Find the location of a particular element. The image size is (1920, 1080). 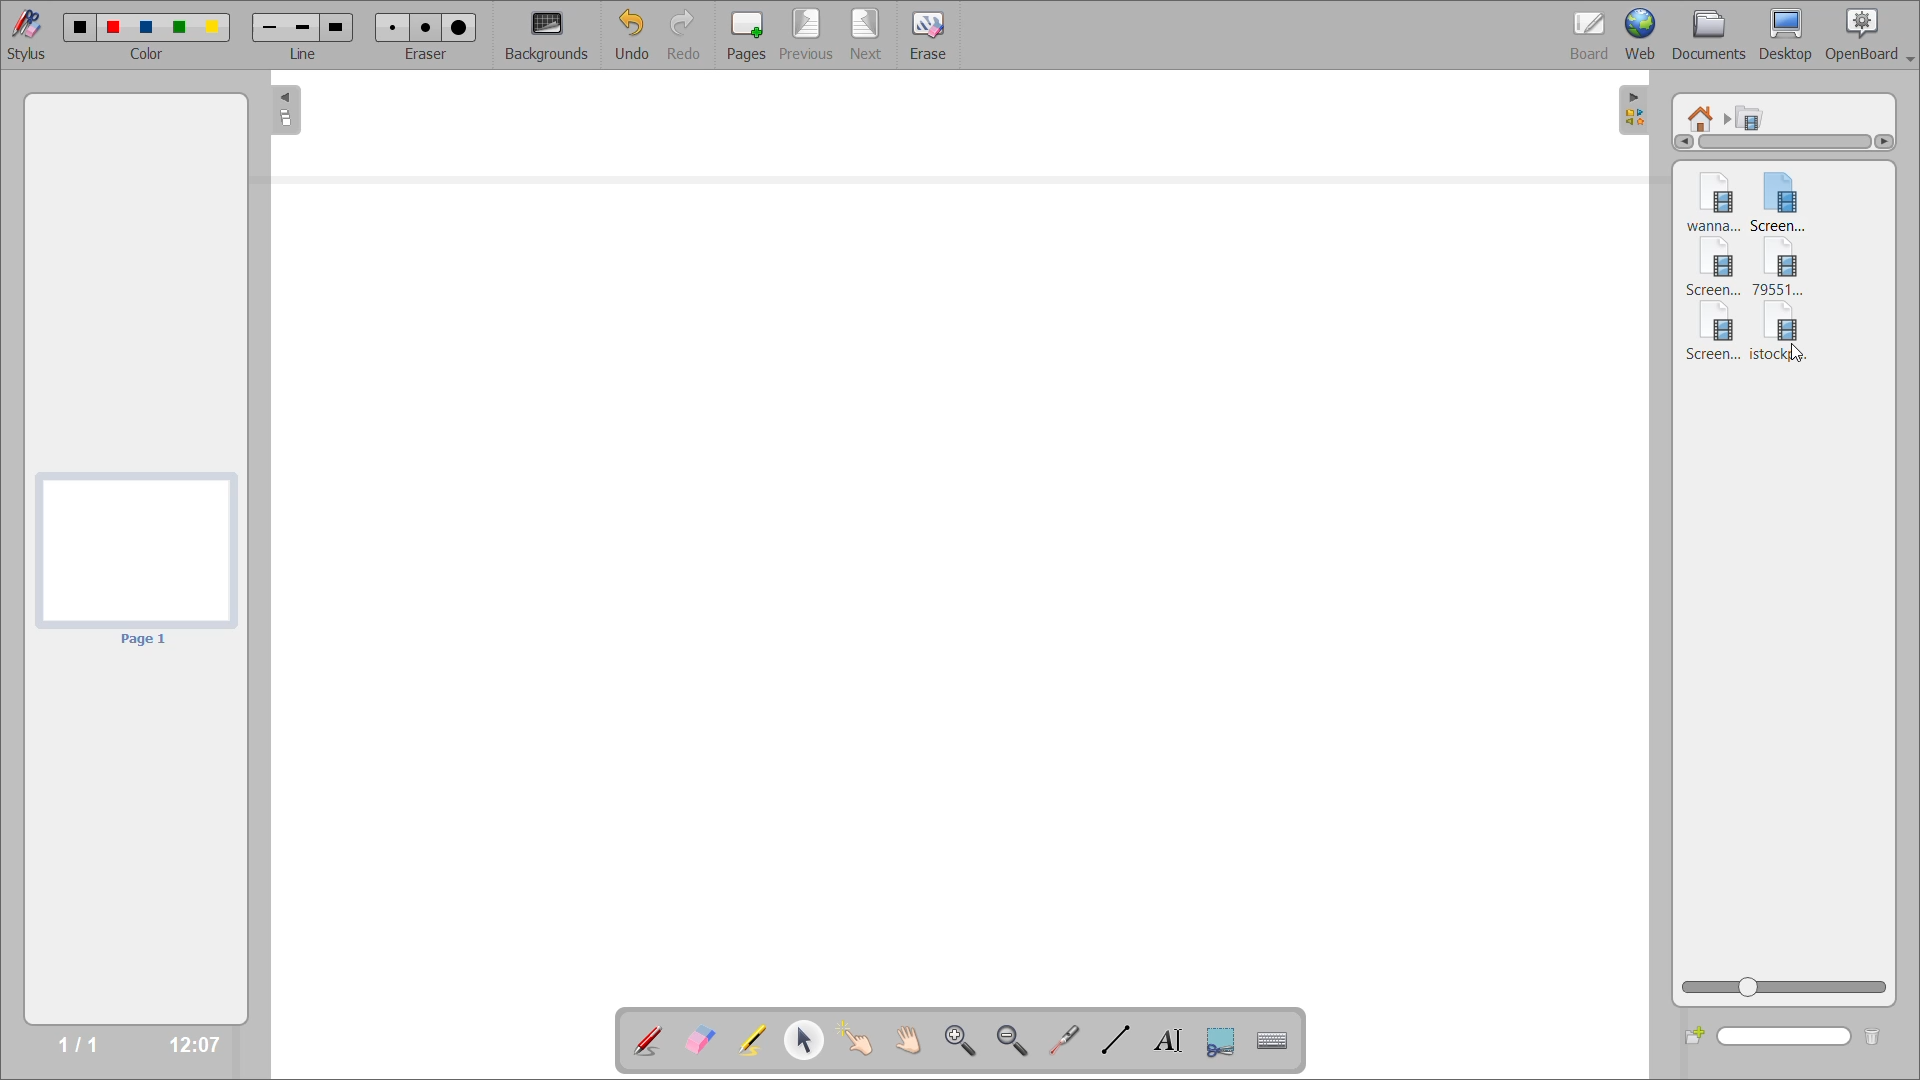

board is located at coordinates (1583, 31).